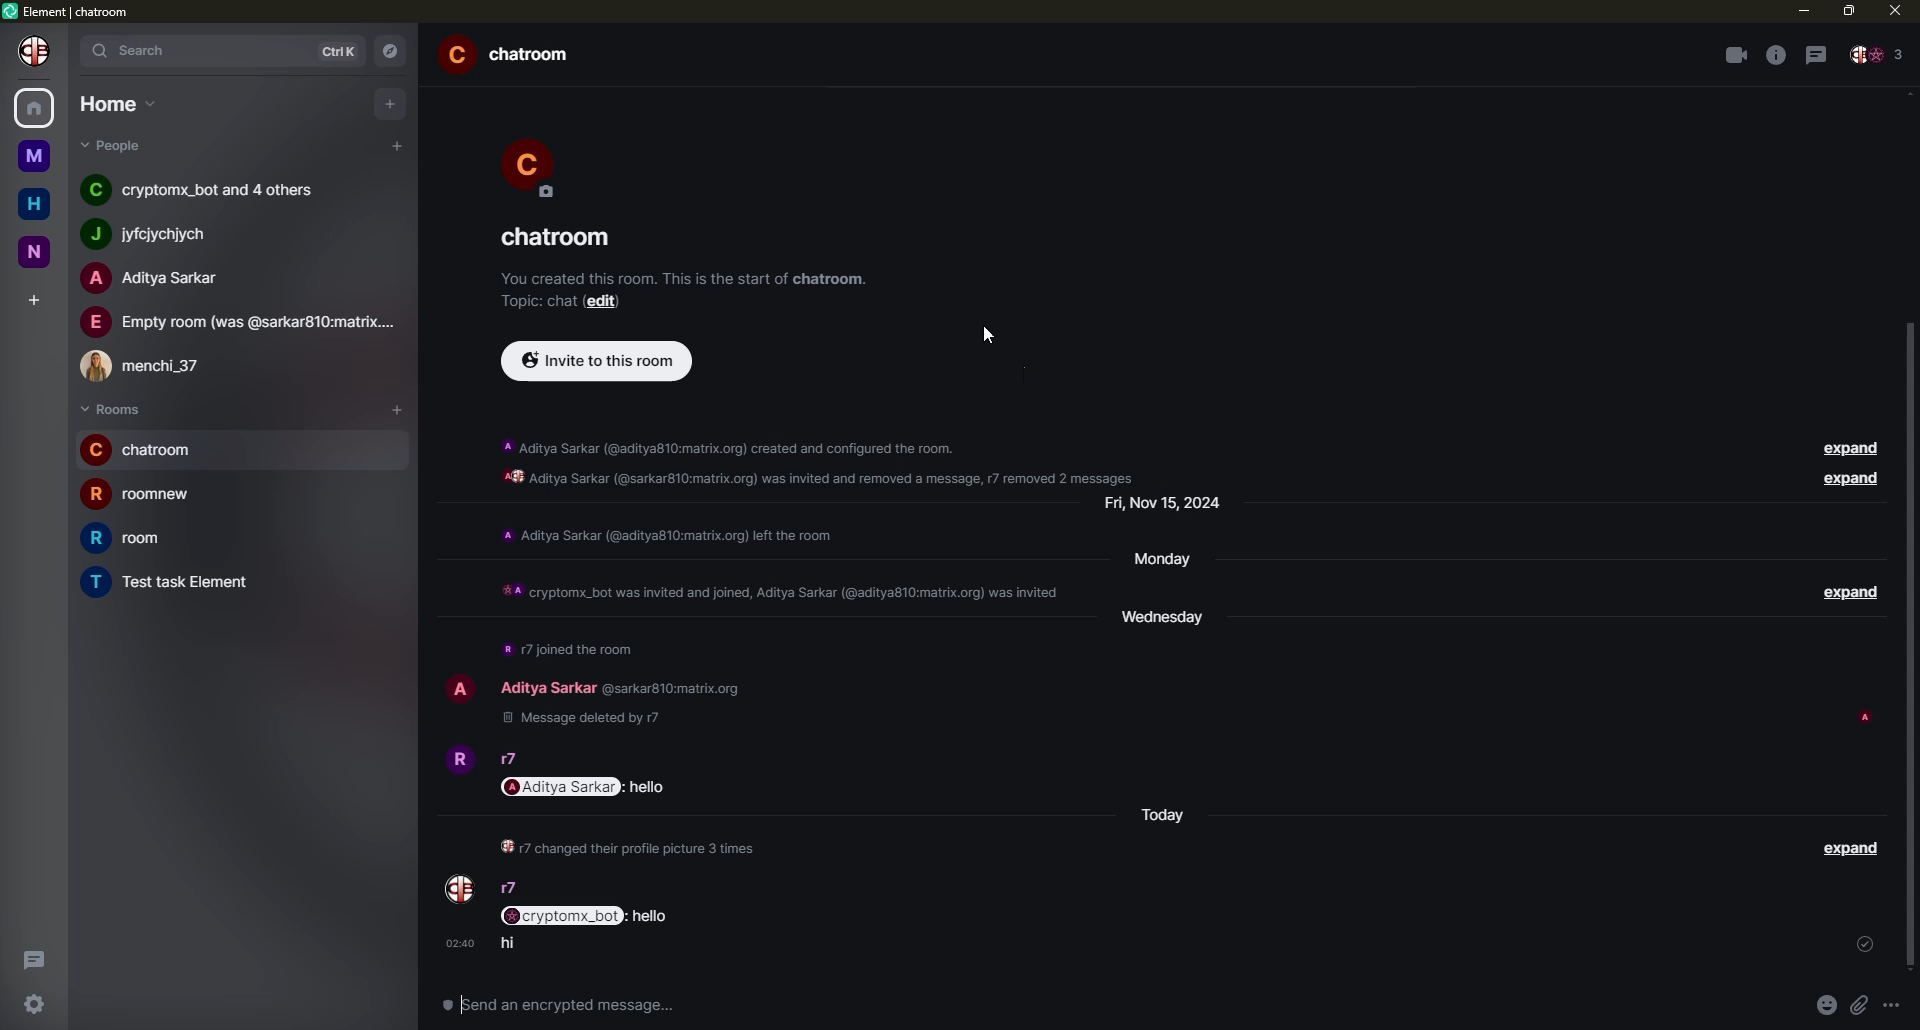 This screenshot has width=1920, height=1030. Describe the element at coordinates (582, 914) in the screenshot. I see `messages` at that location.